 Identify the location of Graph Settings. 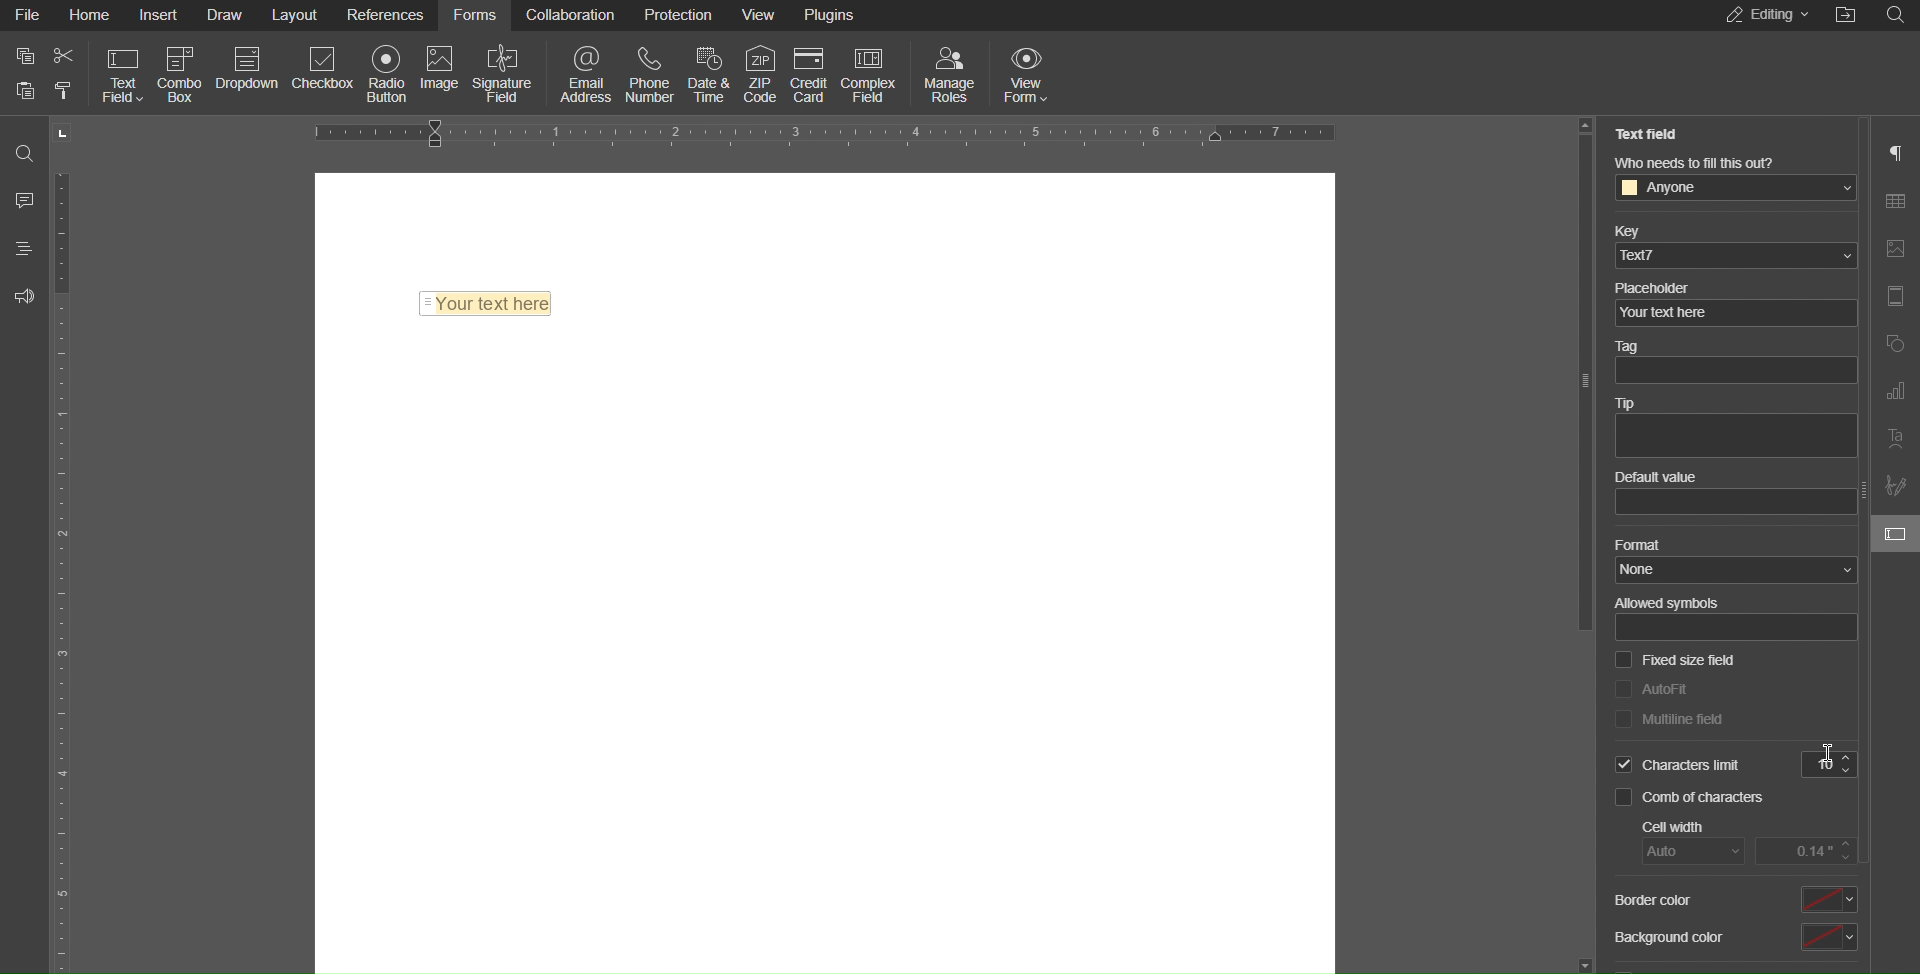
(1894, 392).